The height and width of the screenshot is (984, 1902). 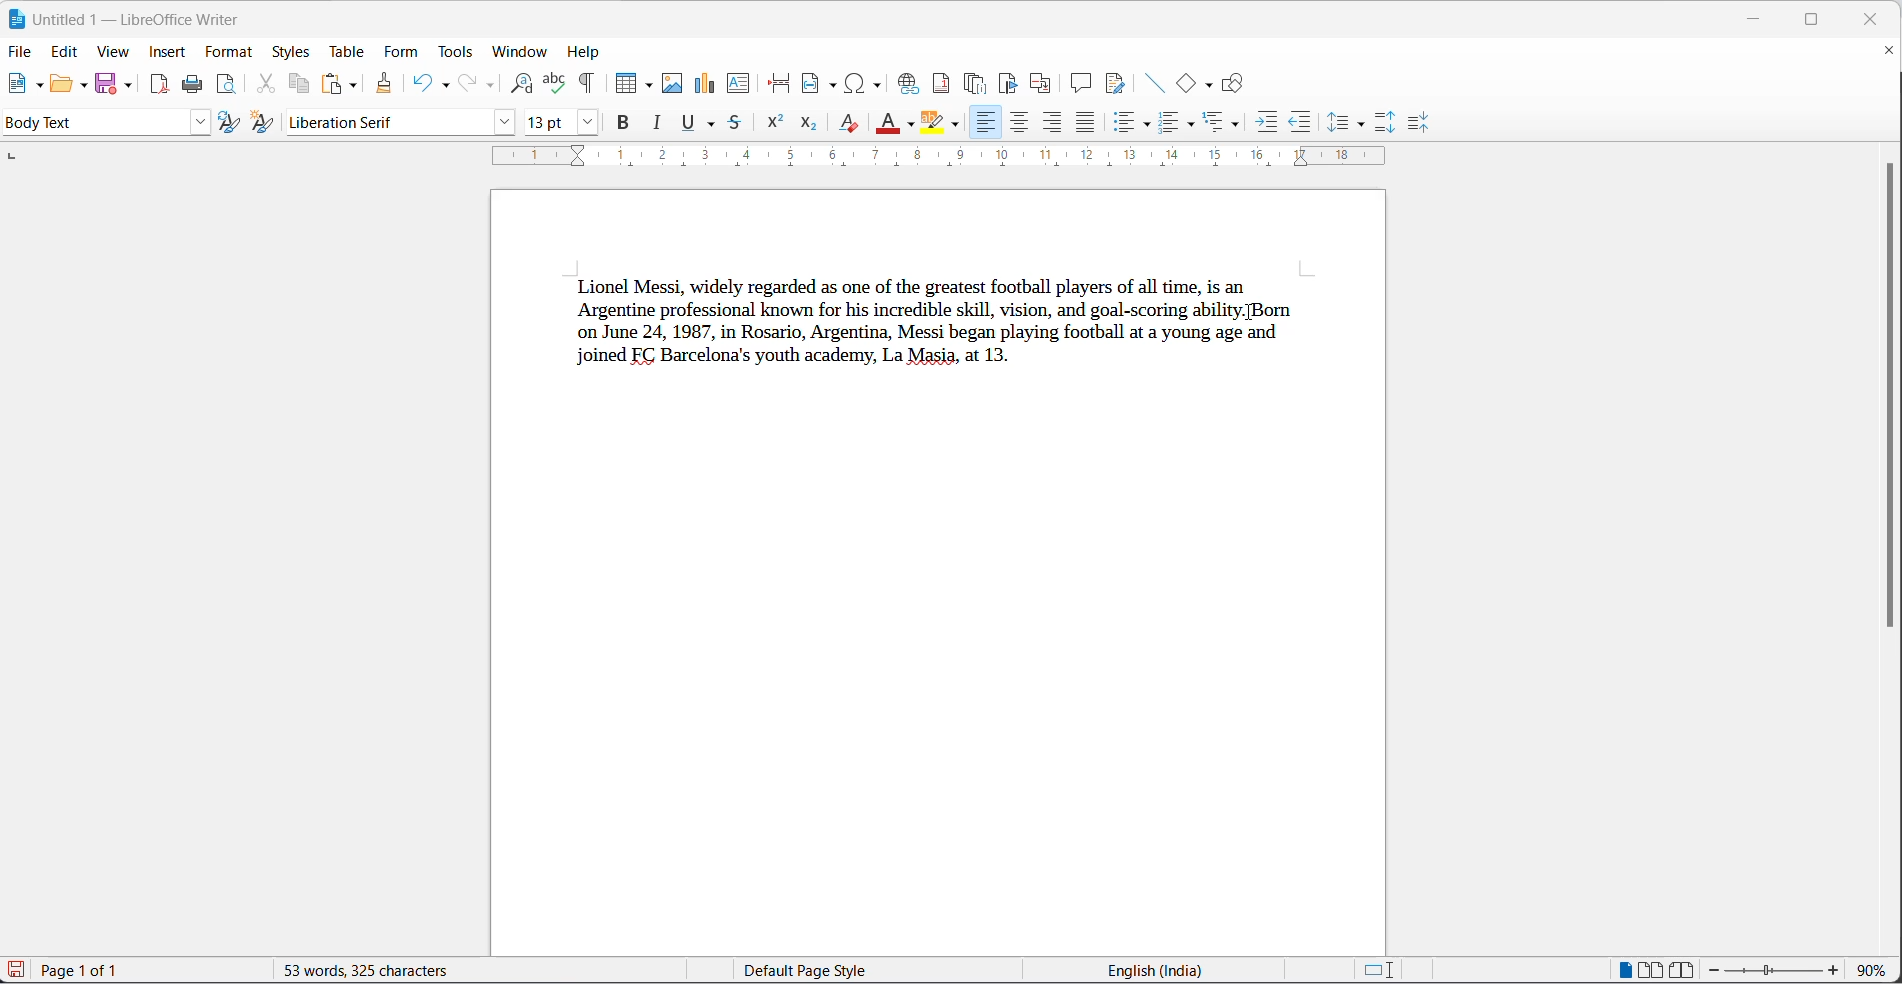 I want to click on superscript, so click(x=775, y=121).